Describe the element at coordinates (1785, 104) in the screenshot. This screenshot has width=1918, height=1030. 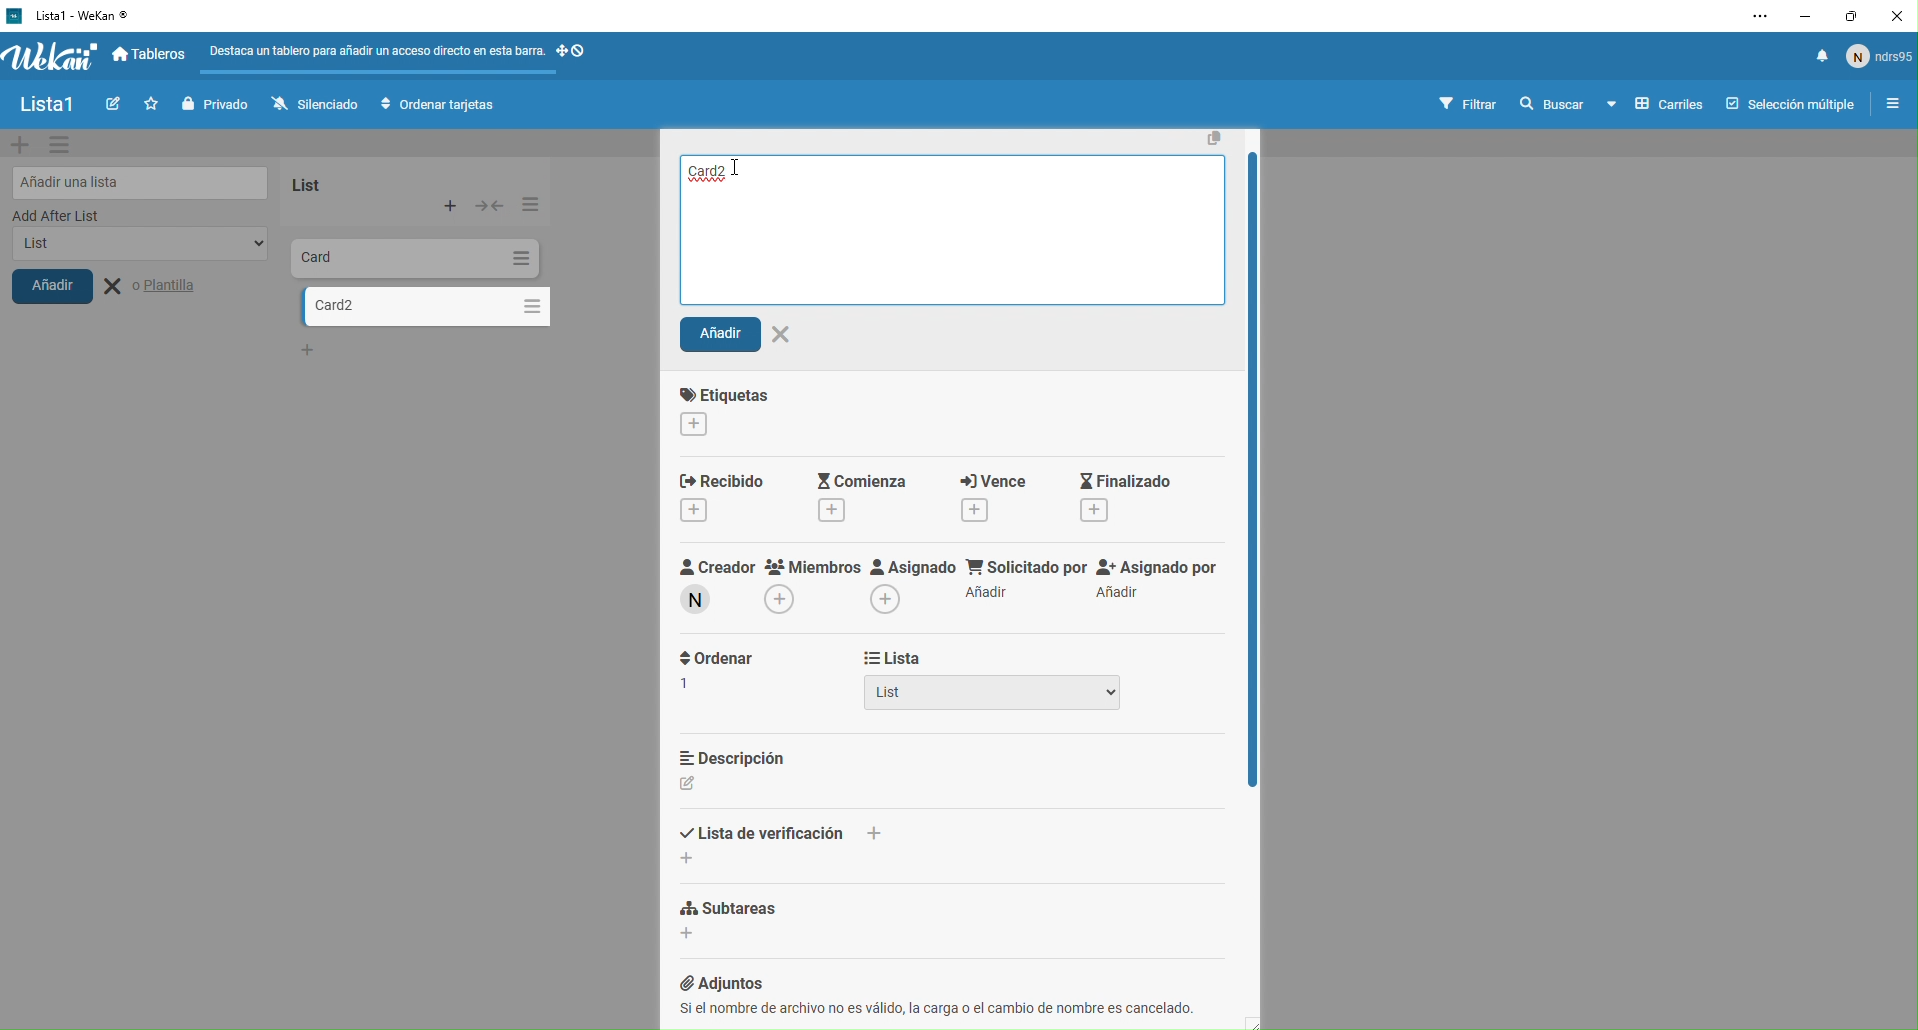
I see `seleccion multiple` at that location.